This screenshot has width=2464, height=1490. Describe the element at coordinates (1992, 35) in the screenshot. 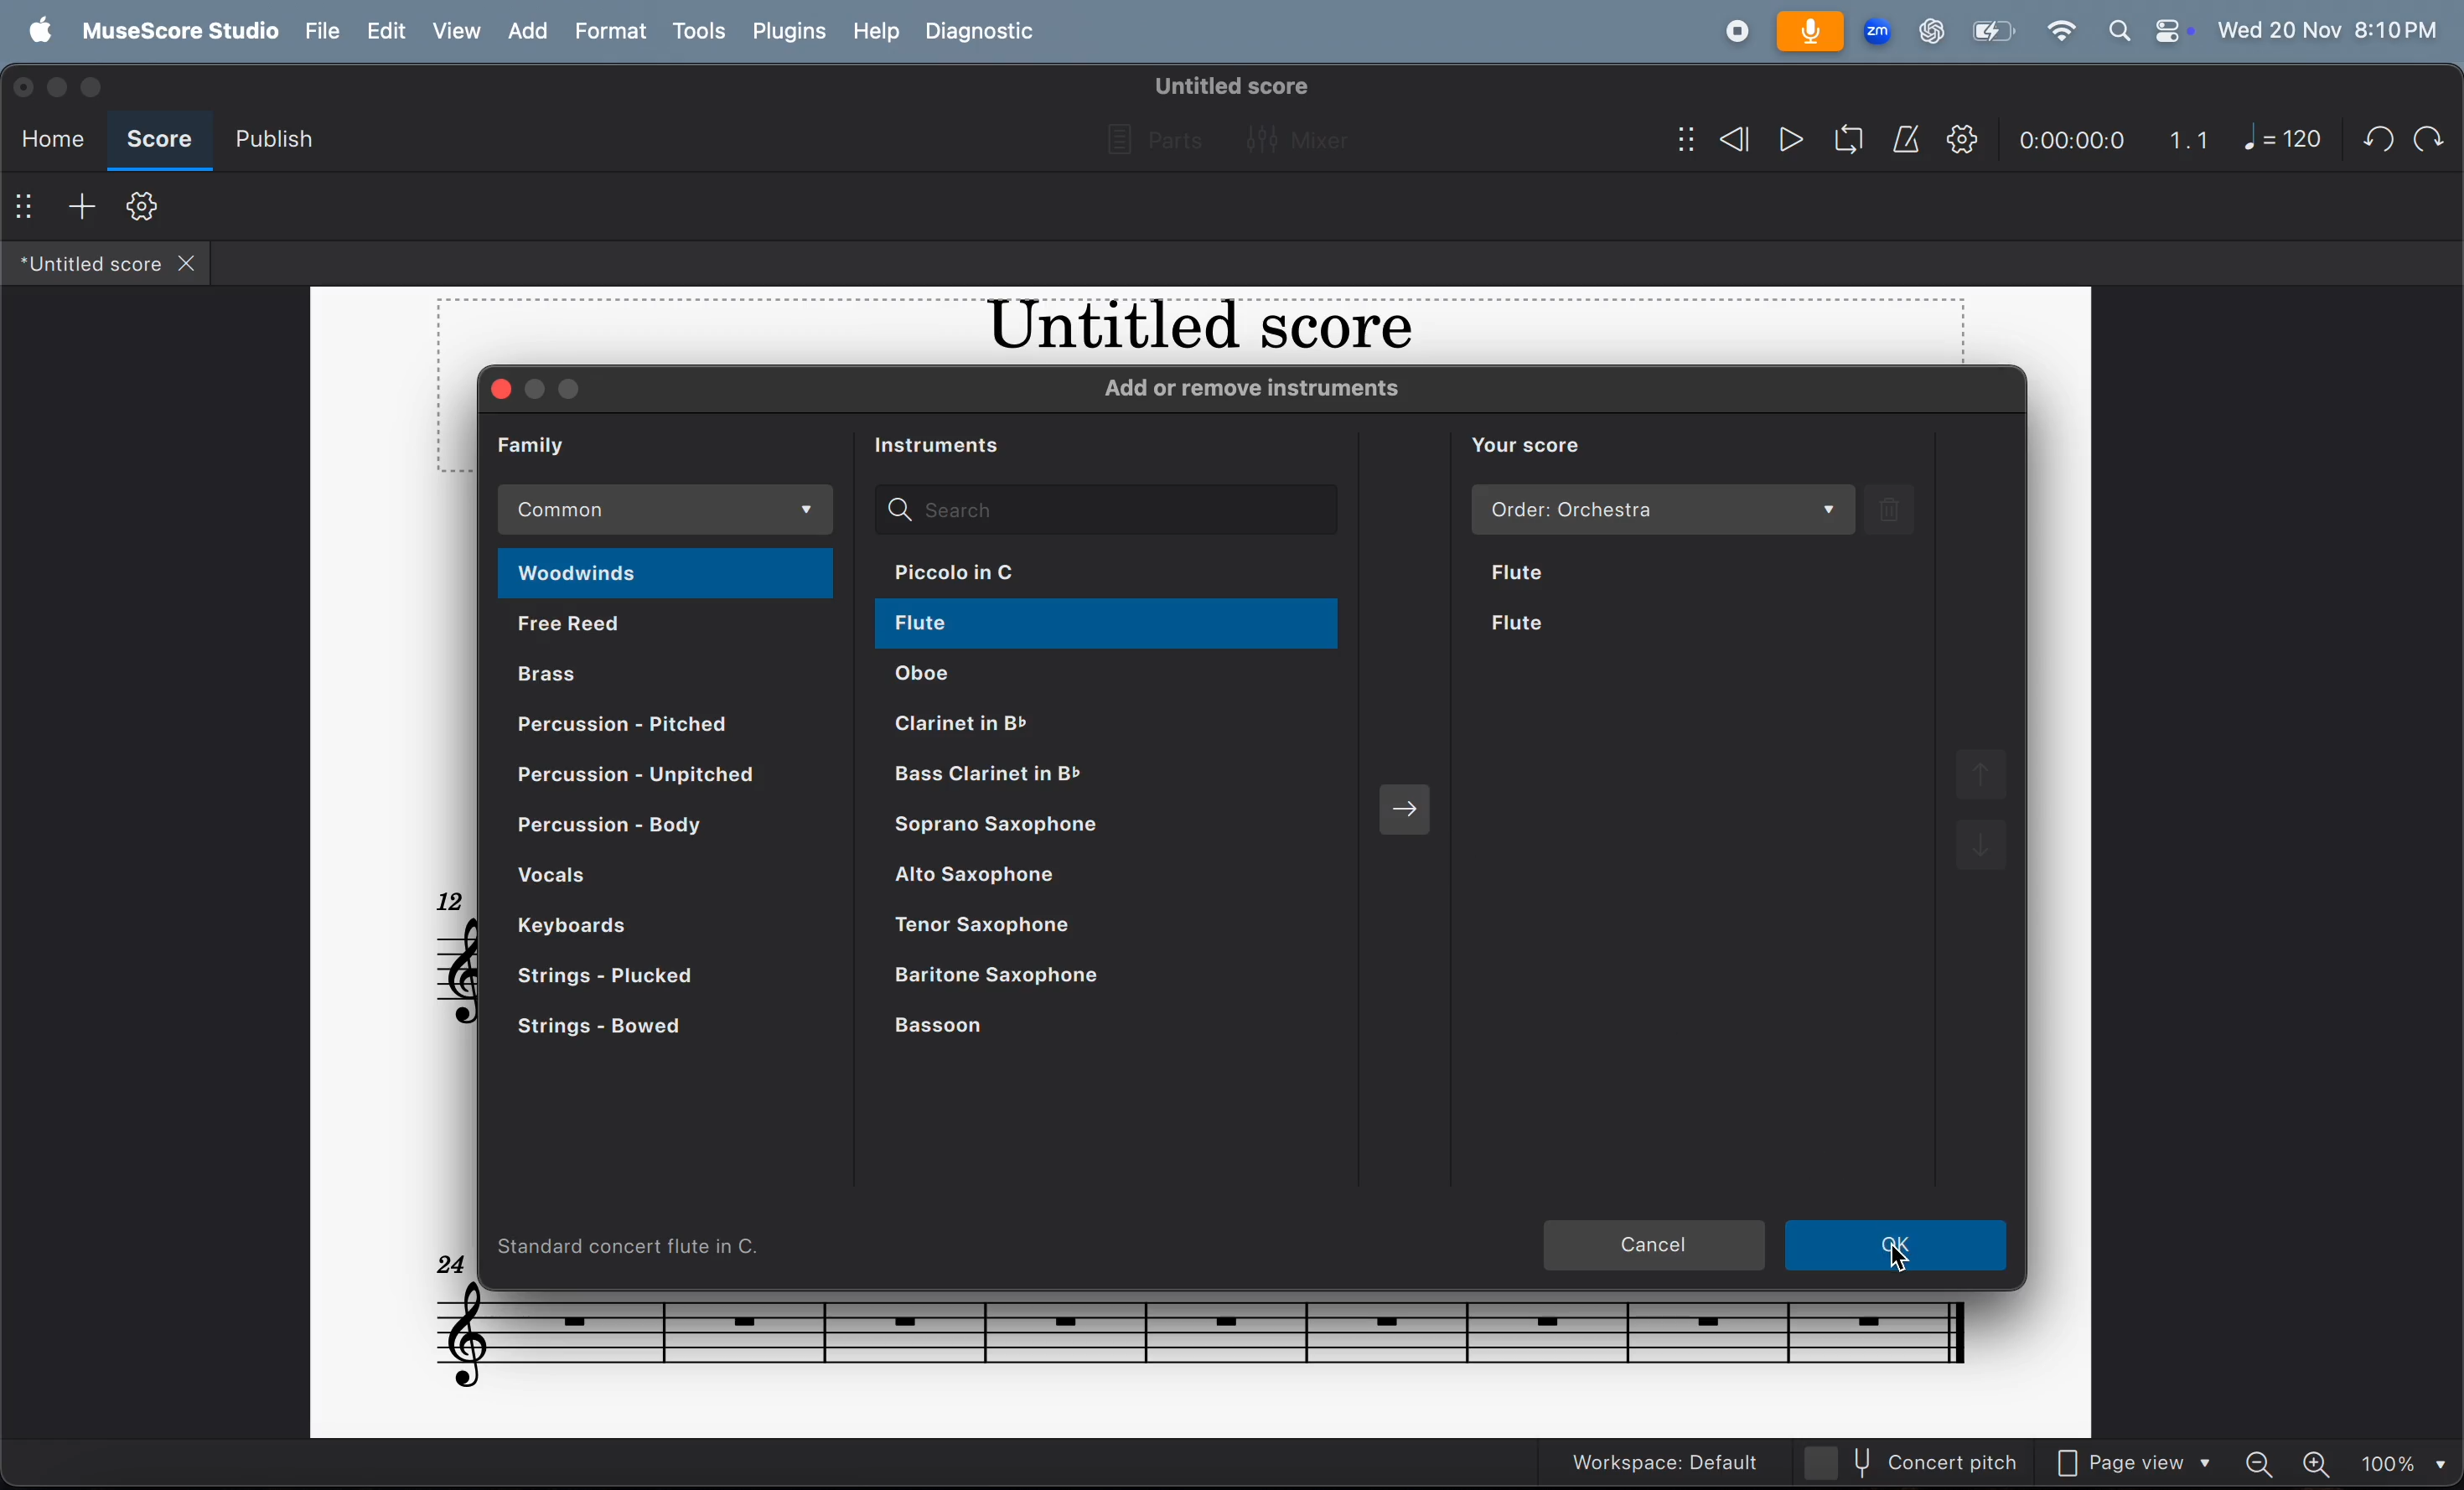

I see `battery` at that location.